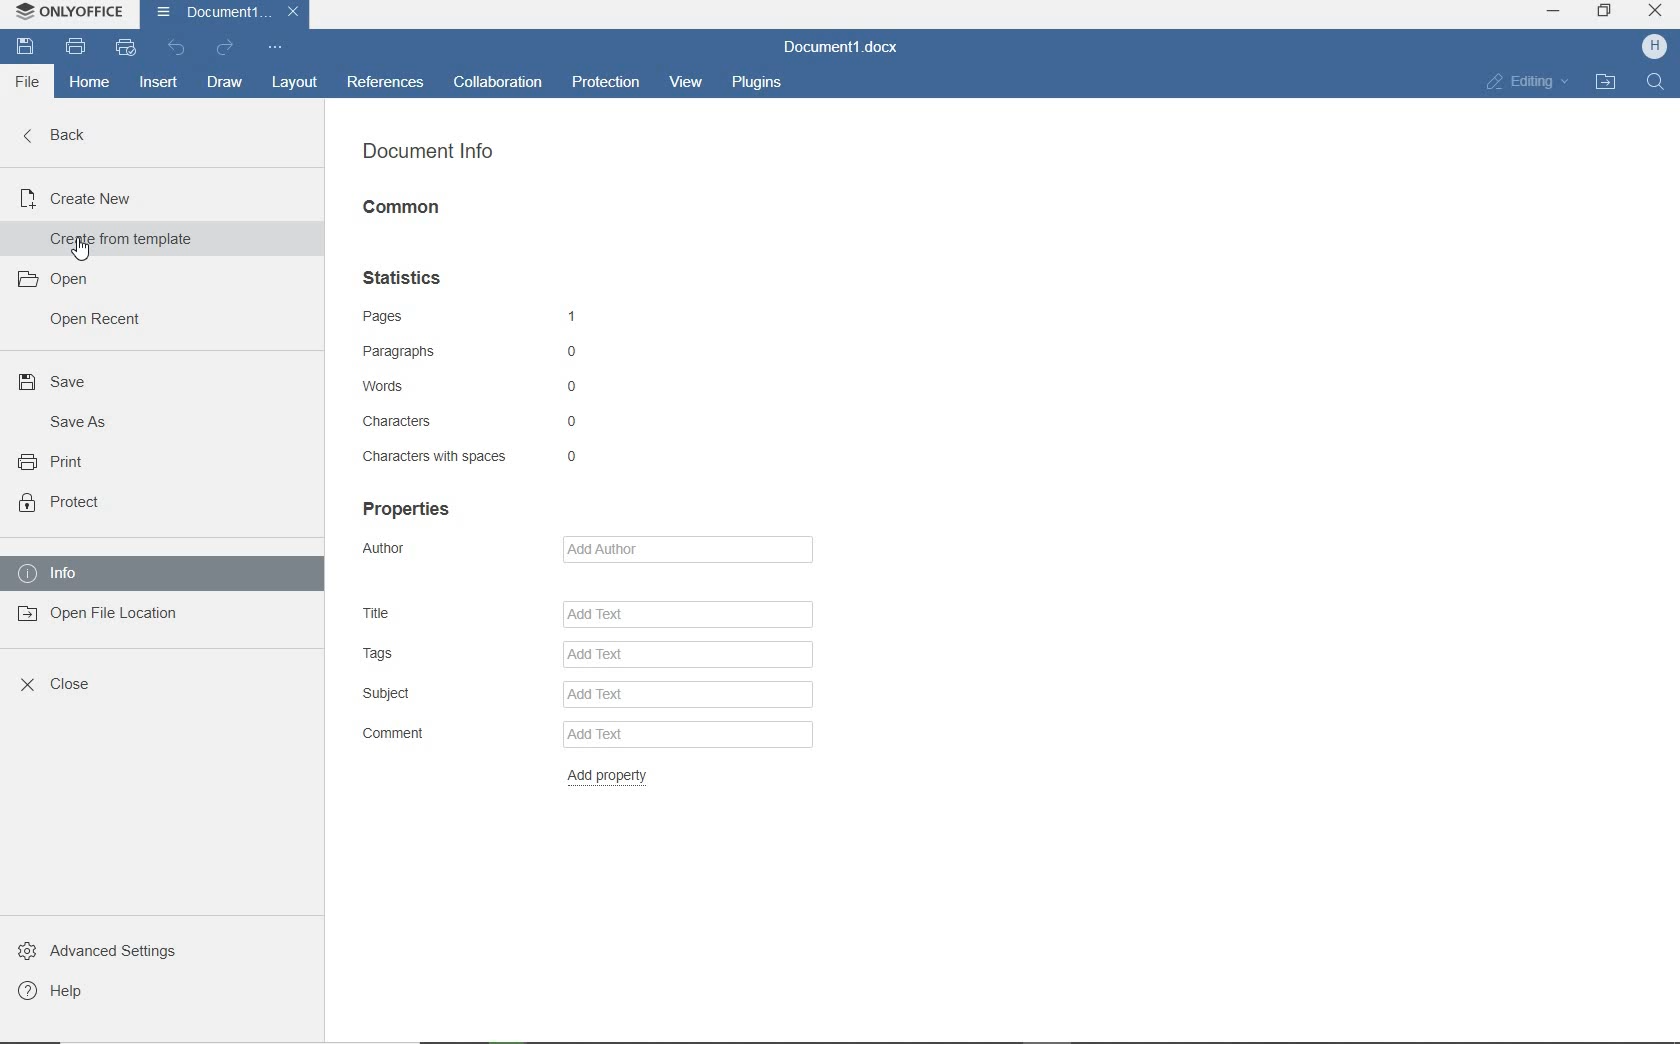 This screenshot has width=1680, height=1044. Describe the element at coordinates (592, 548) in the screenshot. I see `author` at that location.